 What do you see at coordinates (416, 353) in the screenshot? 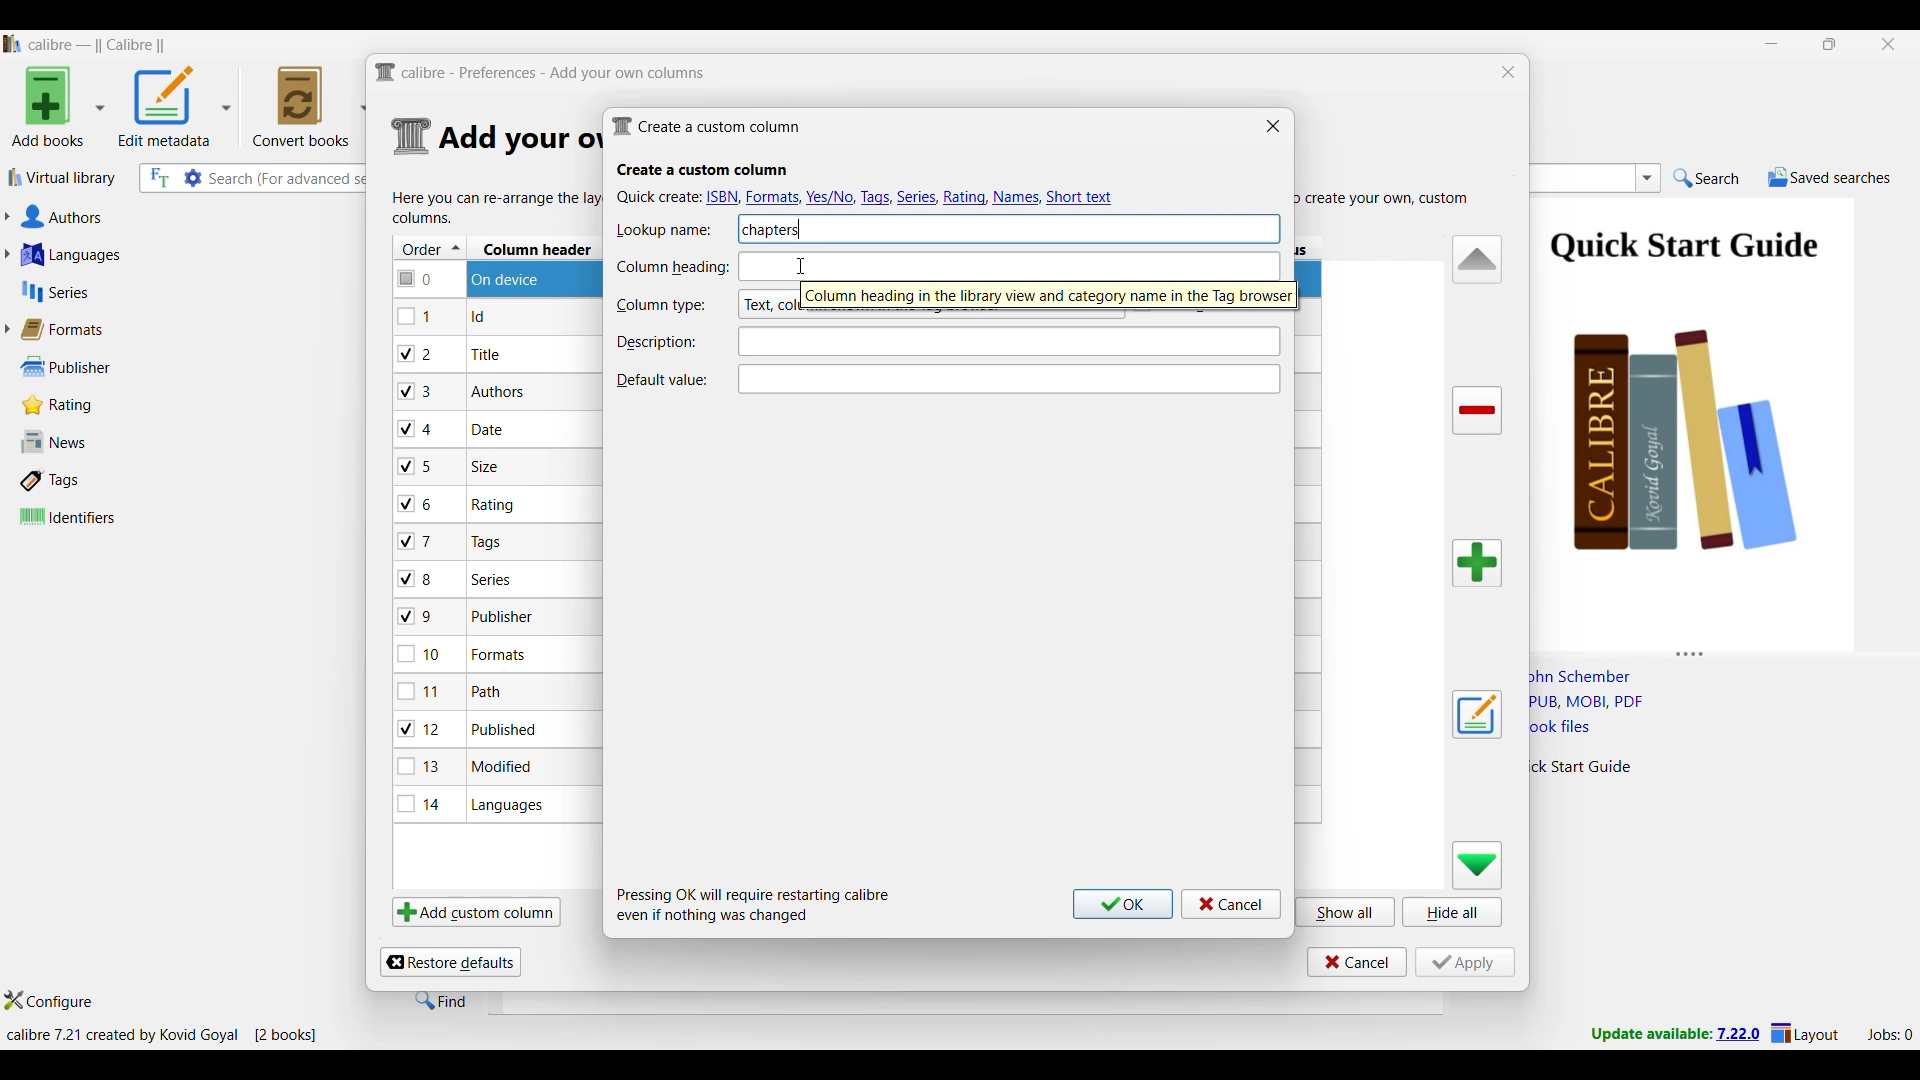
I see `checkbox - 2` at bounding box center [416, 353].